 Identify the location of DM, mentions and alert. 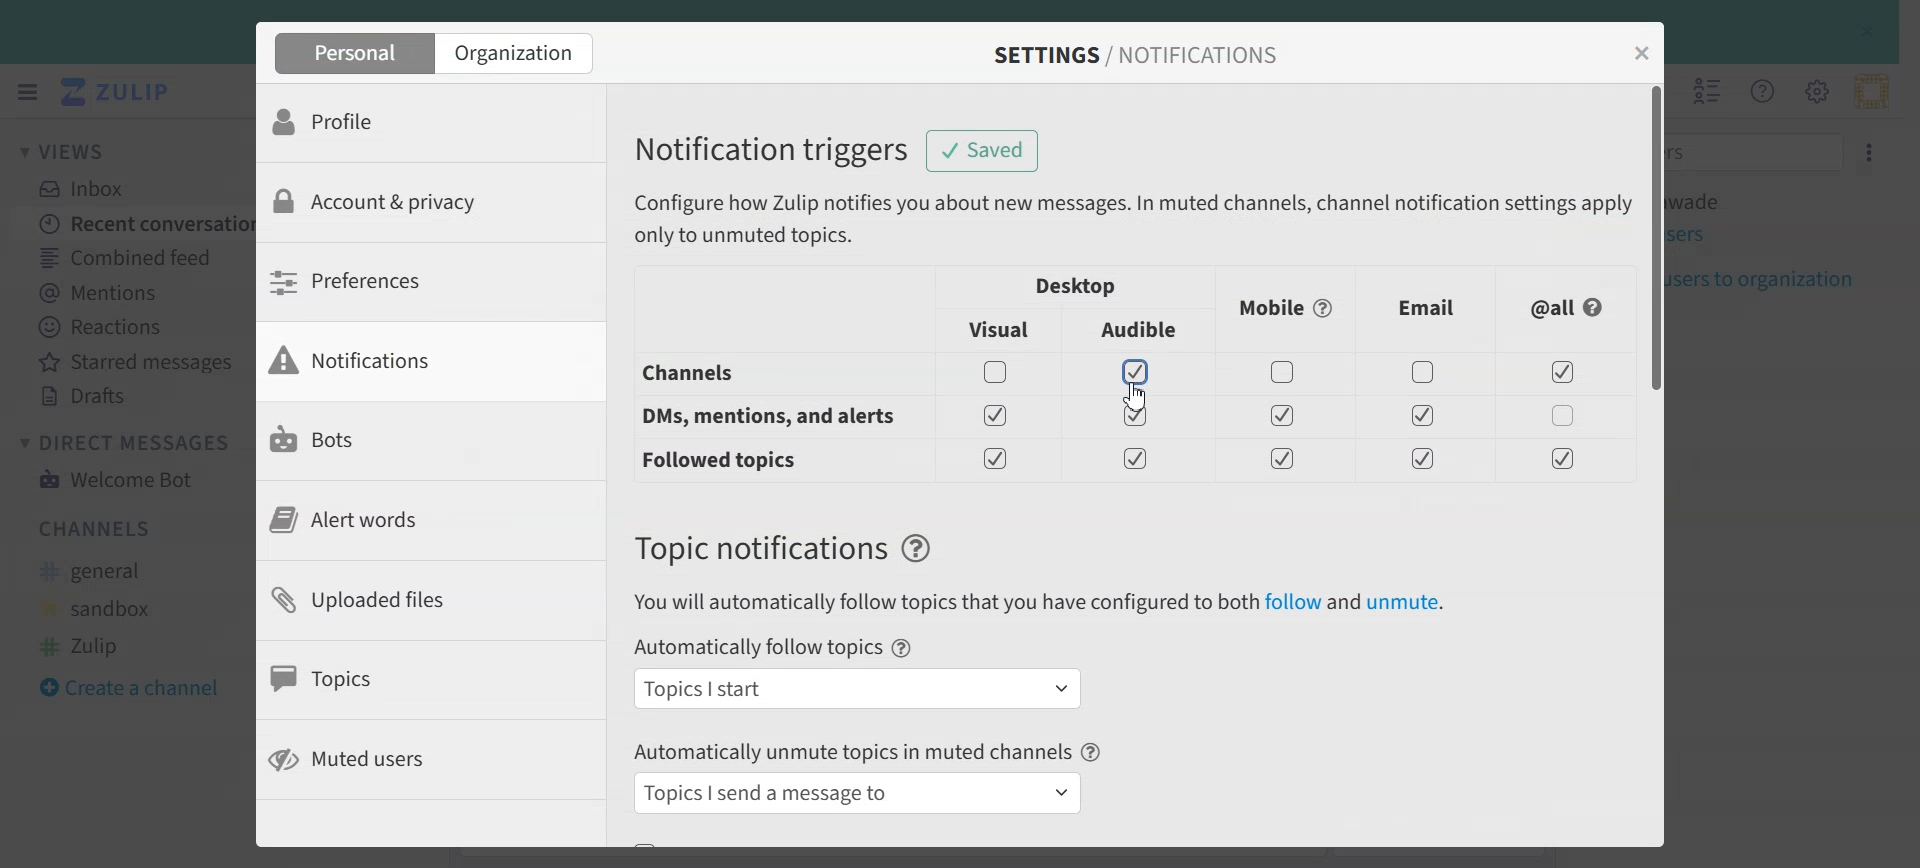
(764, 417).